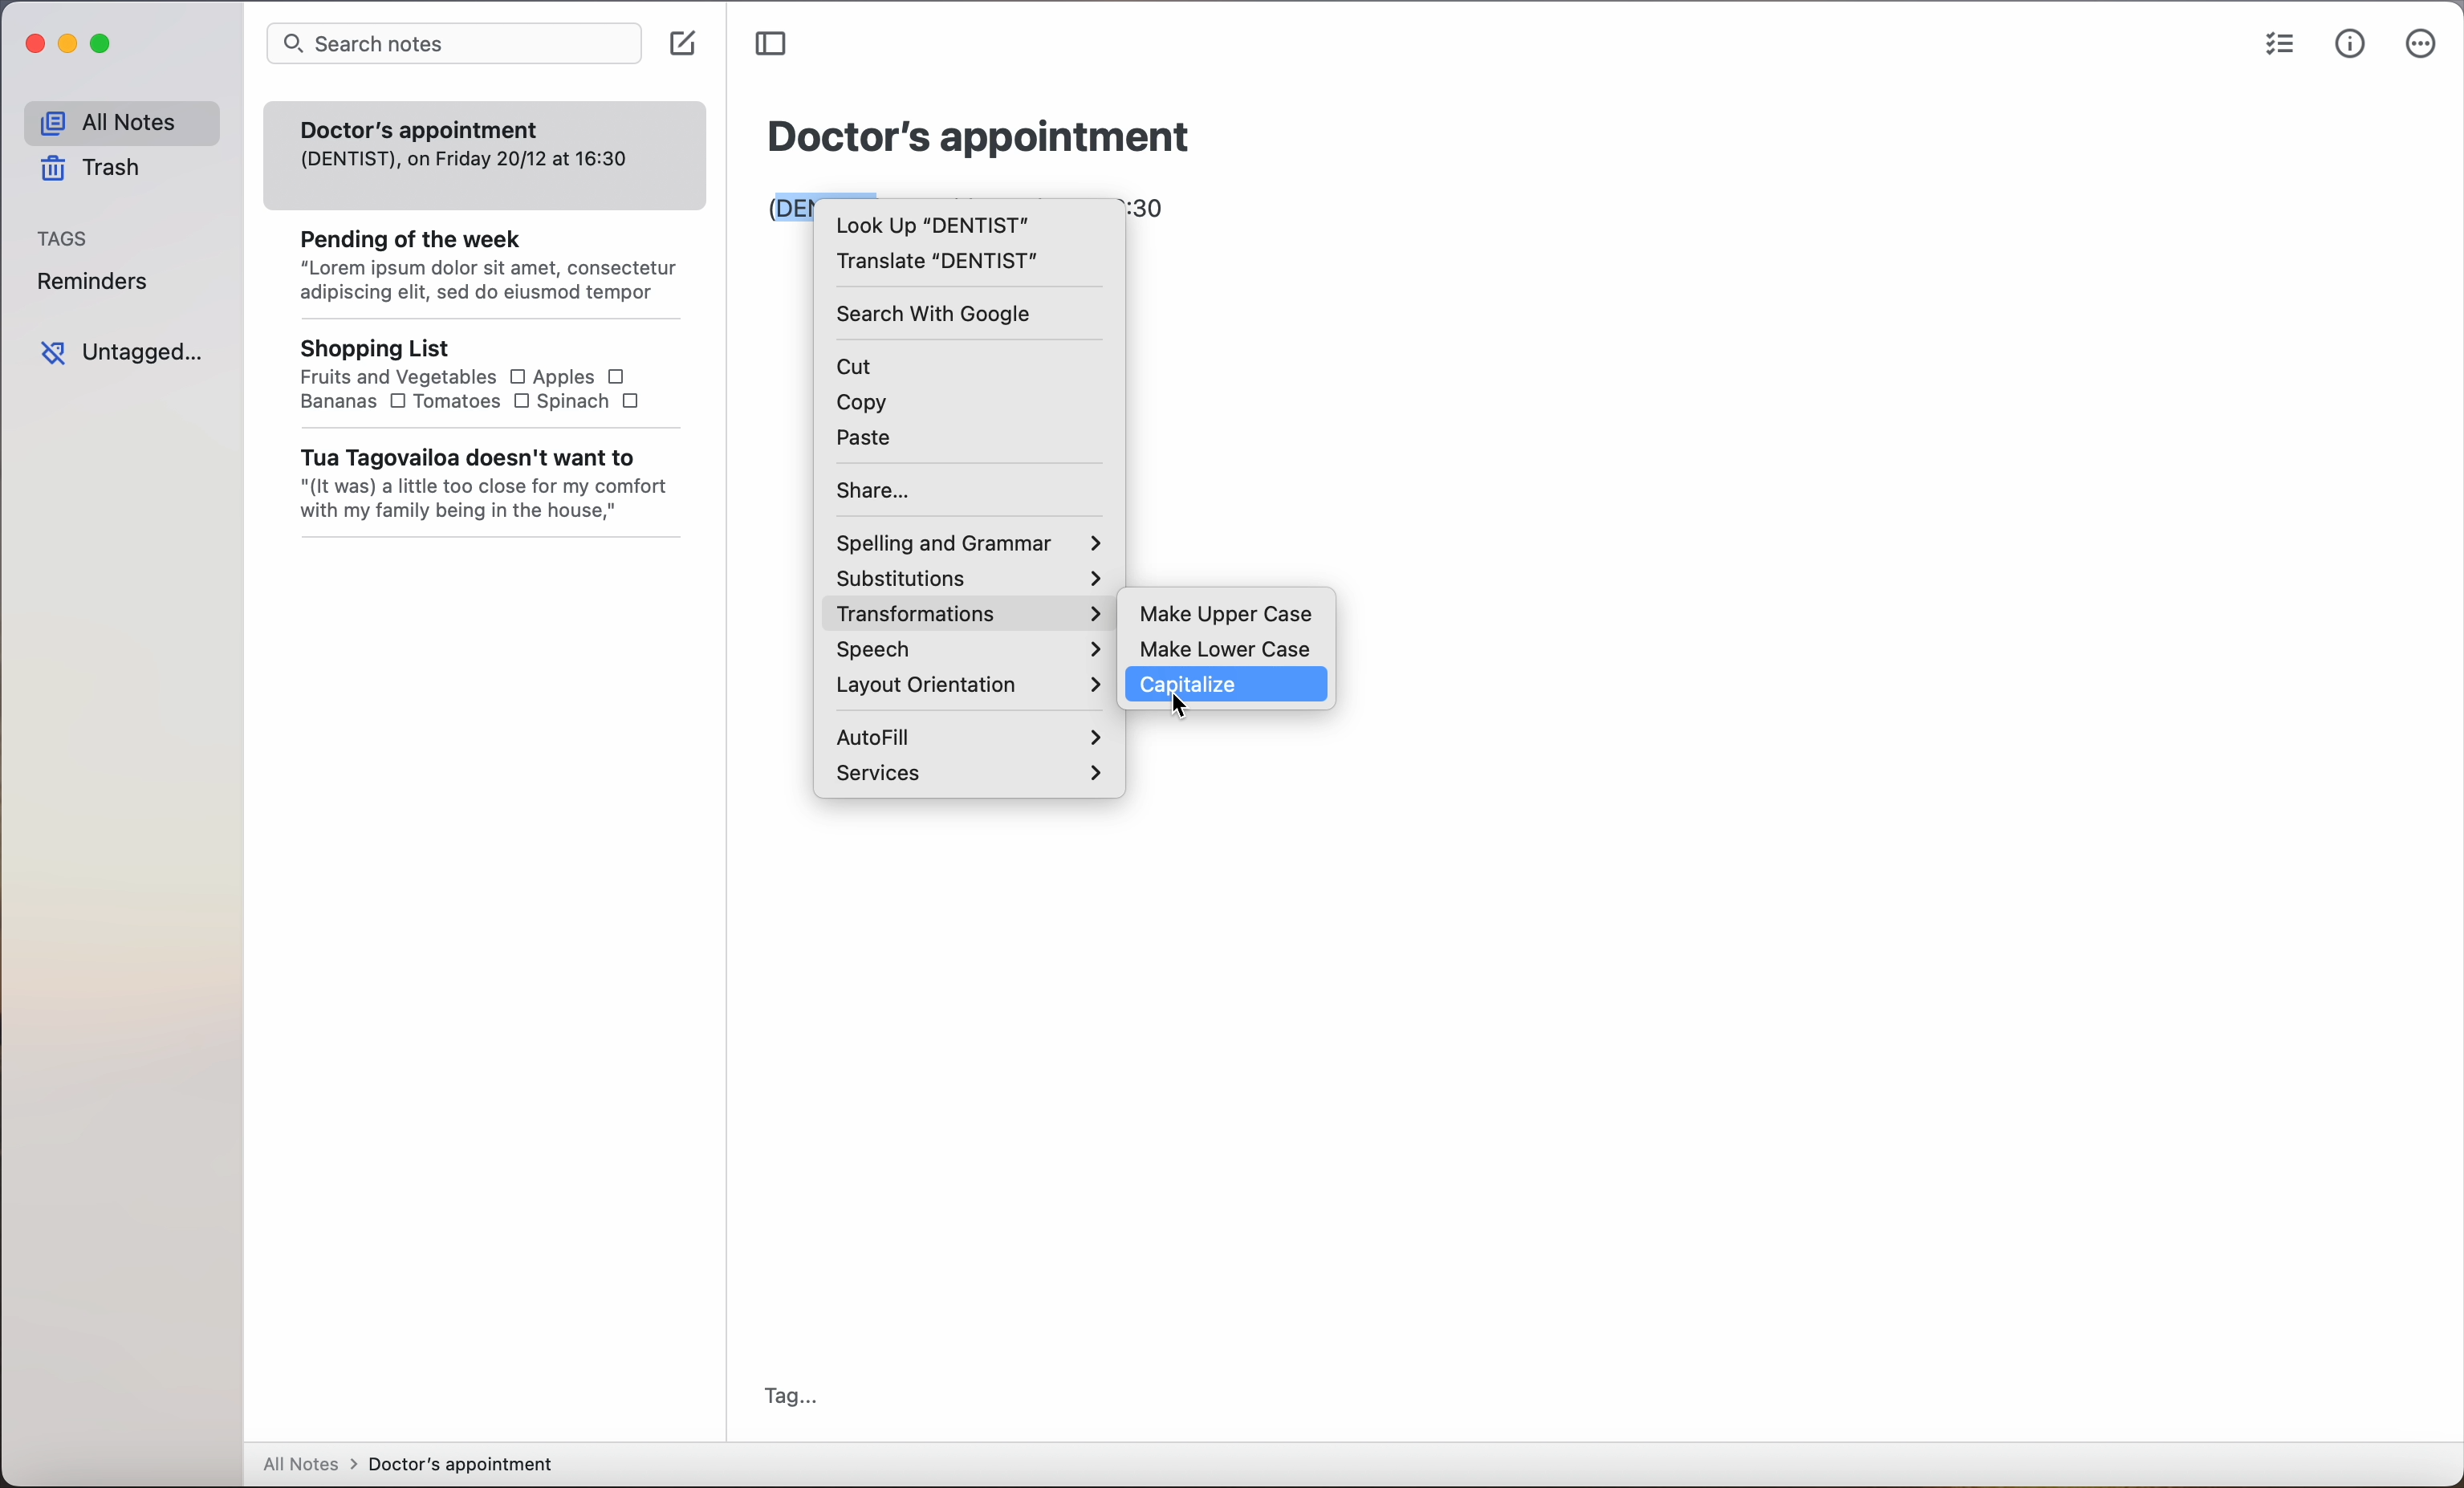 This screenshot has width=2464, height=1488. I want to click on make upper case, so click(1230, 613).